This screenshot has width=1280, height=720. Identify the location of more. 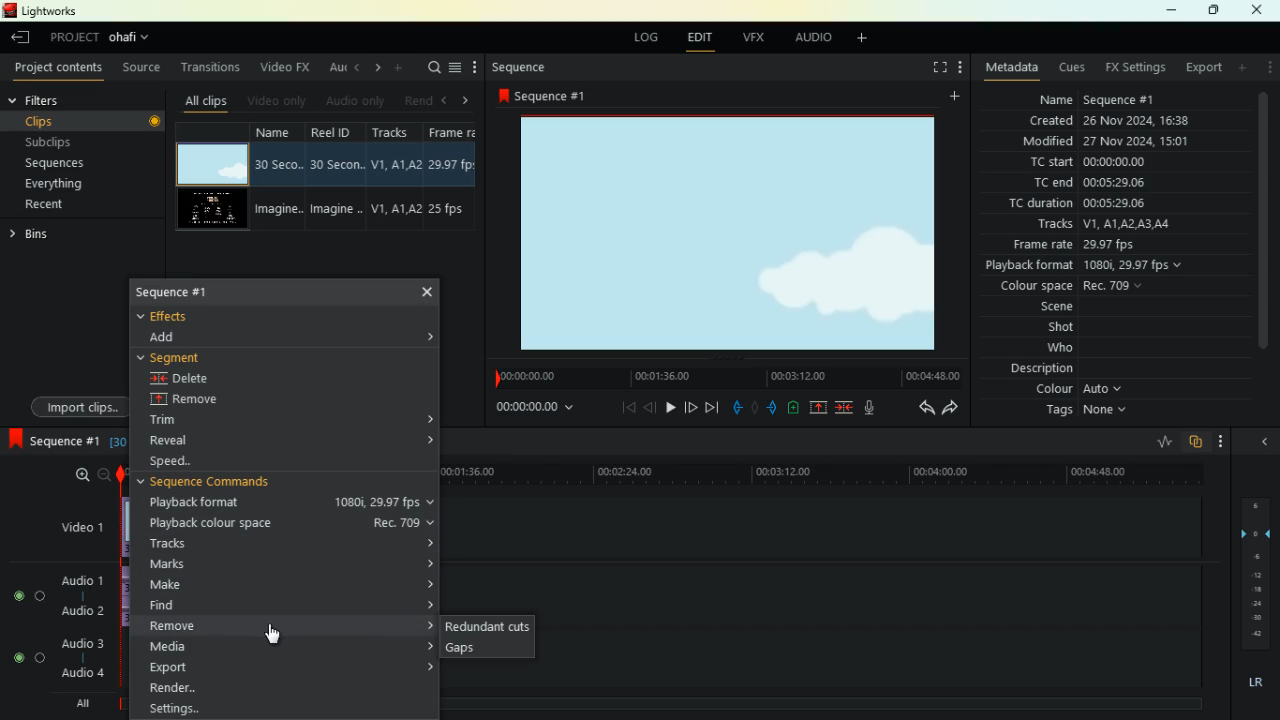
(962, 65).